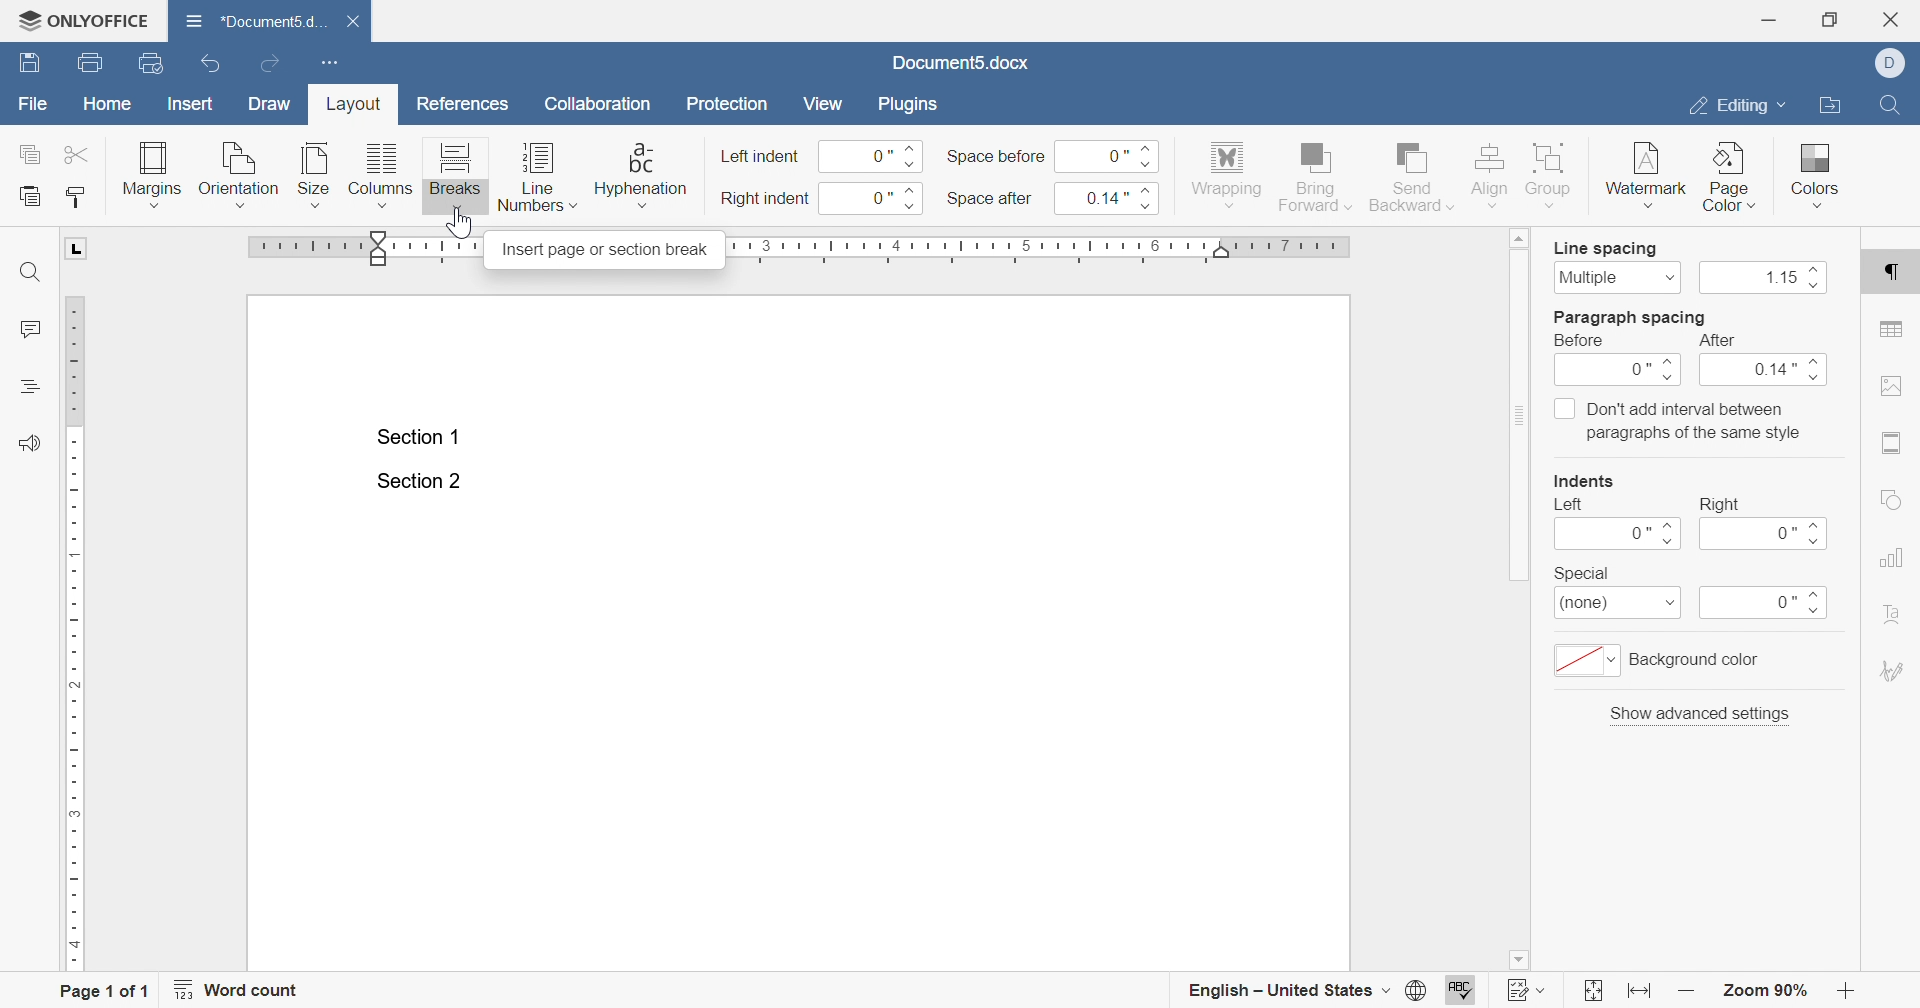 This screenshot has height=1008, width=1920. Describe the element at coordinates (1767, 534) in the screenshot. I see `0` at that location.